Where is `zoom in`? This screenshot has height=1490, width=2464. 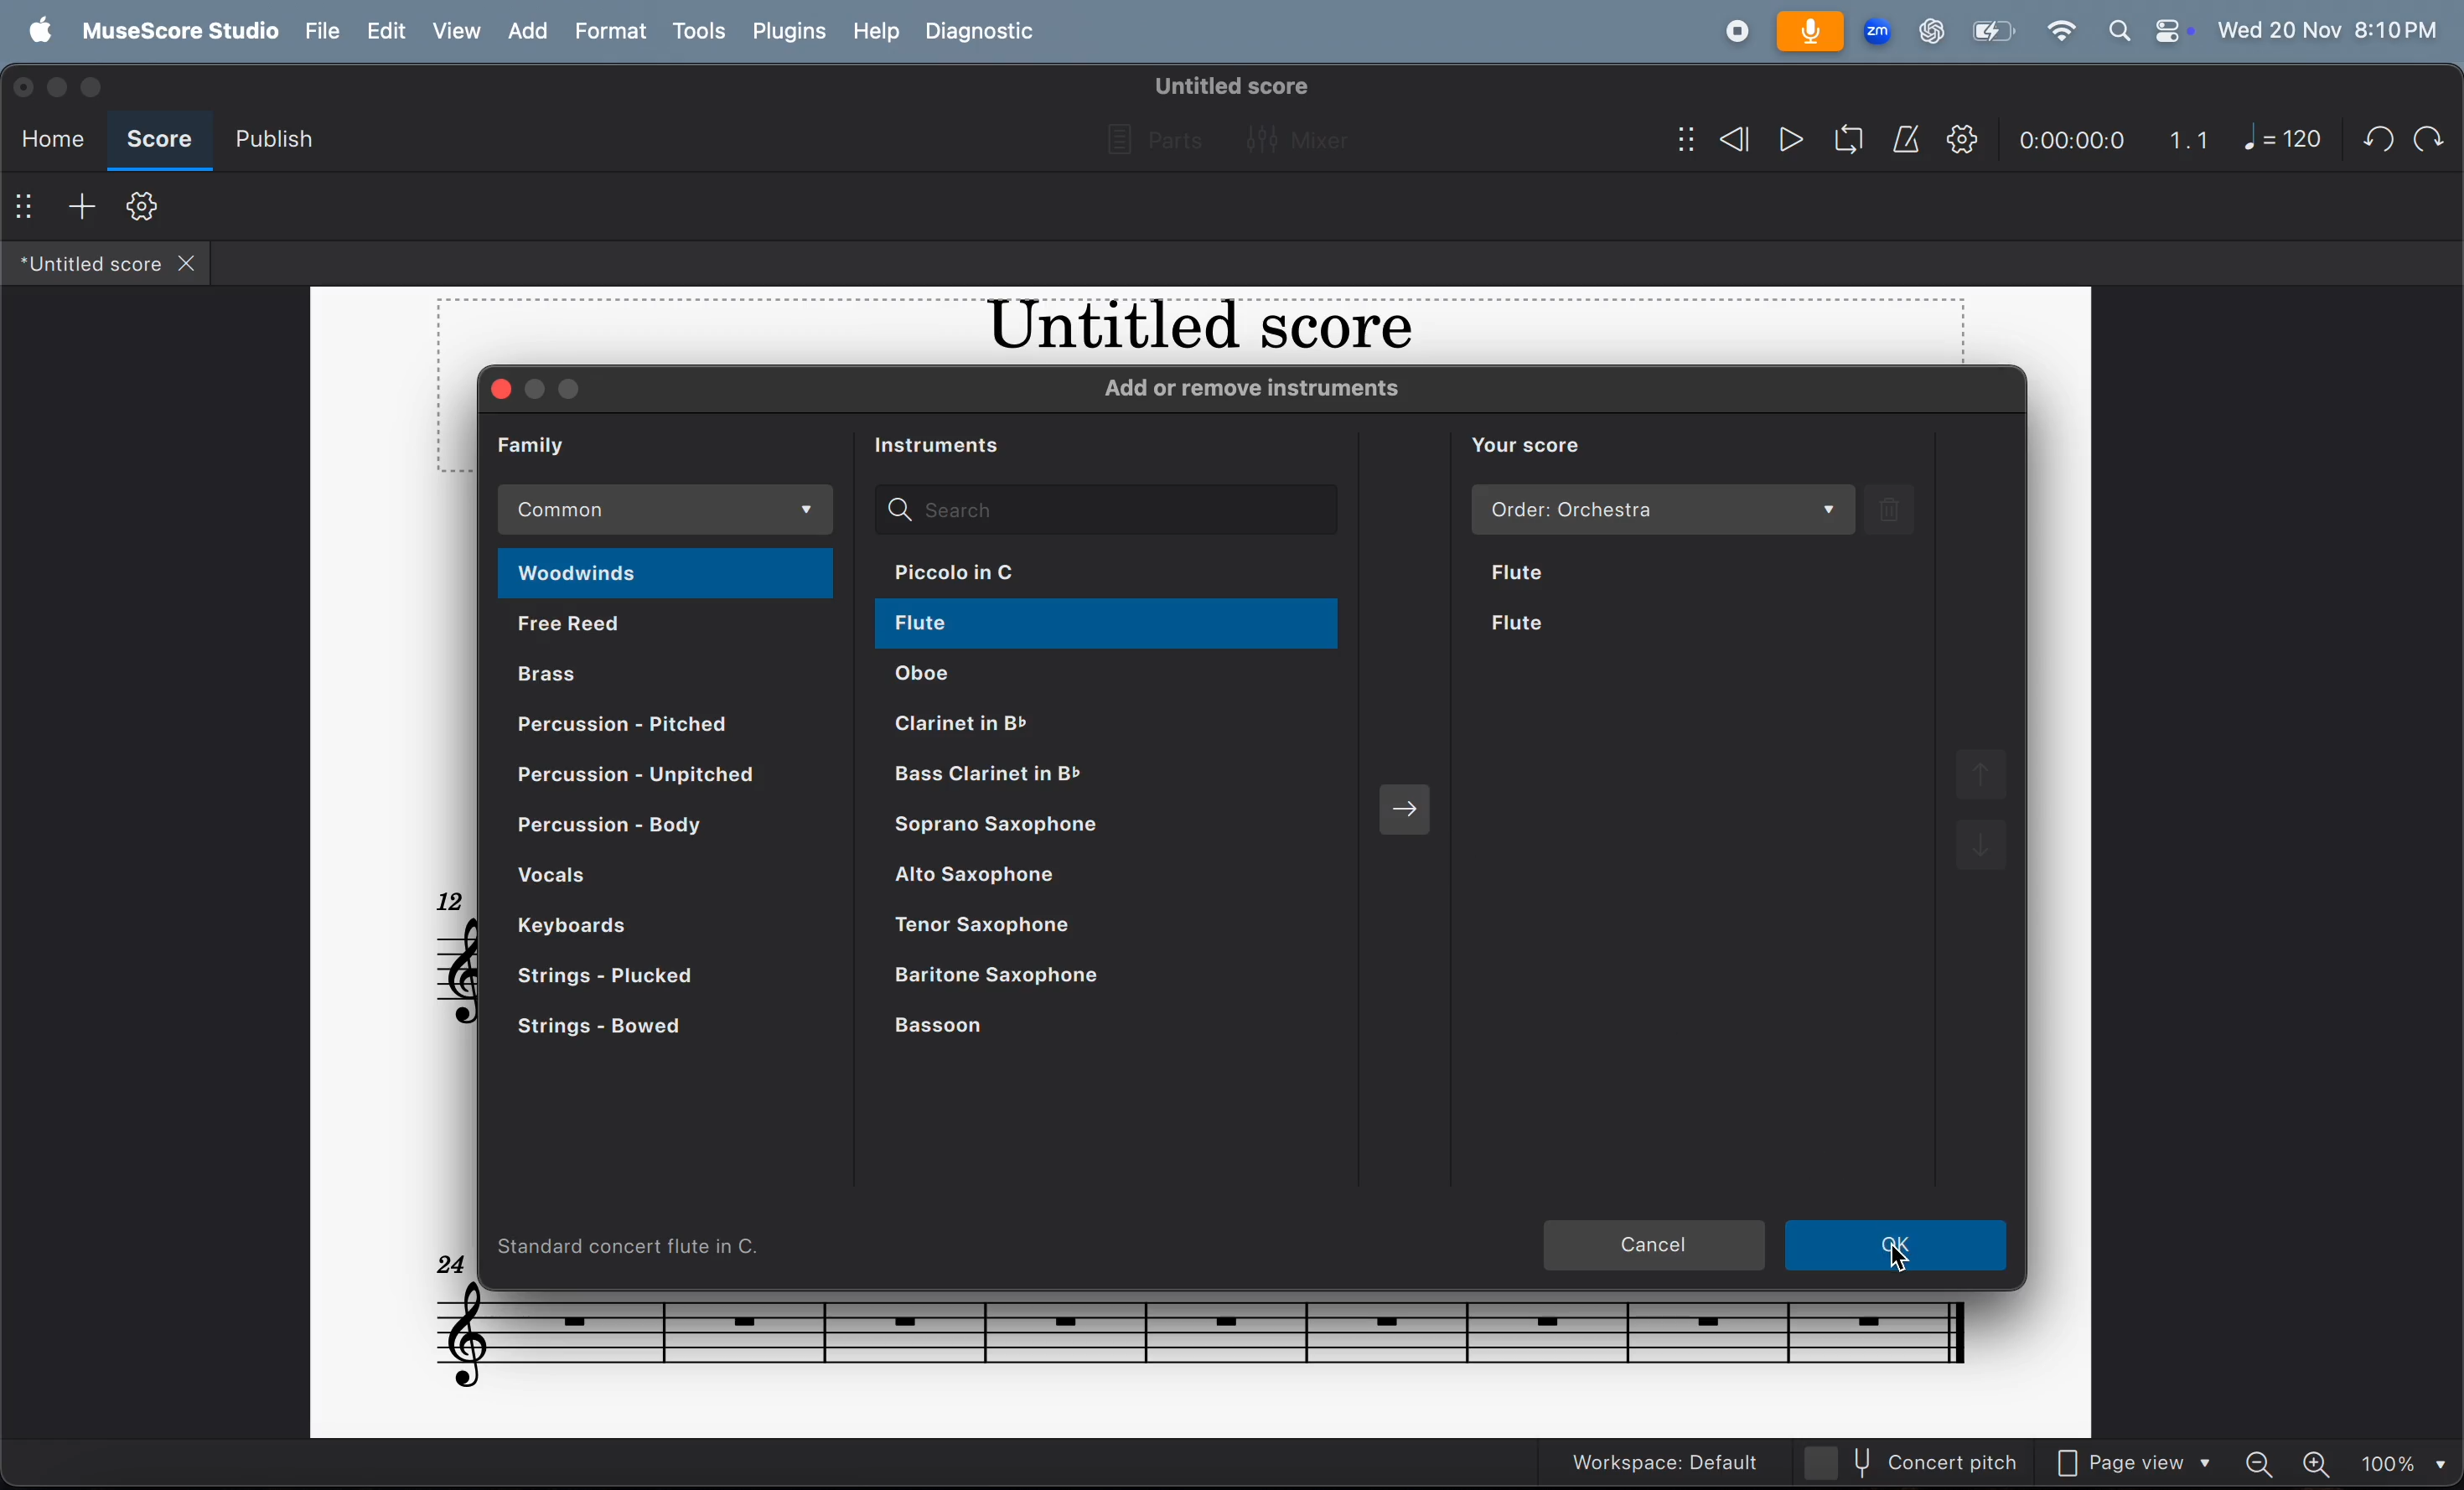
zoom in is located at coordinates (2319, 1461).